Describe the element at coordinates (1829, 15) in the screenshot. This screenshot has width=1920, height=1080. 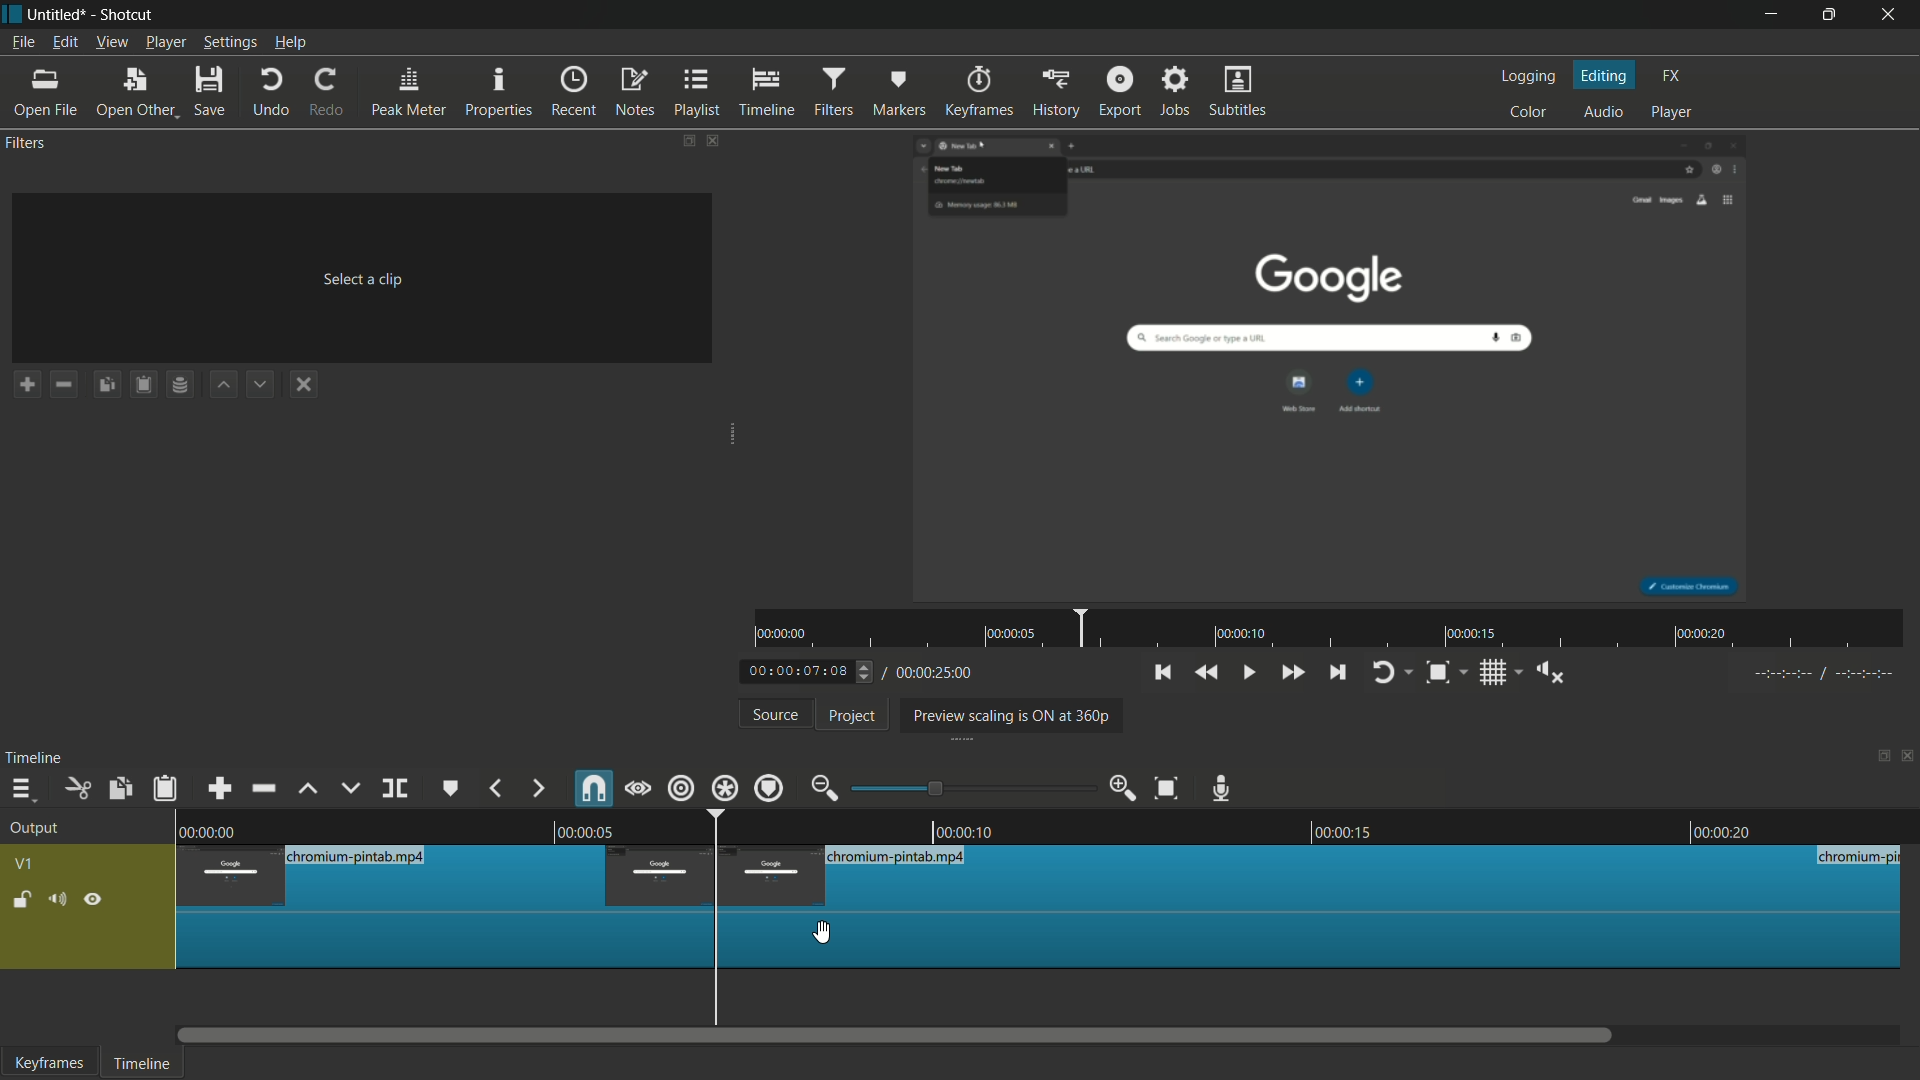
I see `maximize` at that location.